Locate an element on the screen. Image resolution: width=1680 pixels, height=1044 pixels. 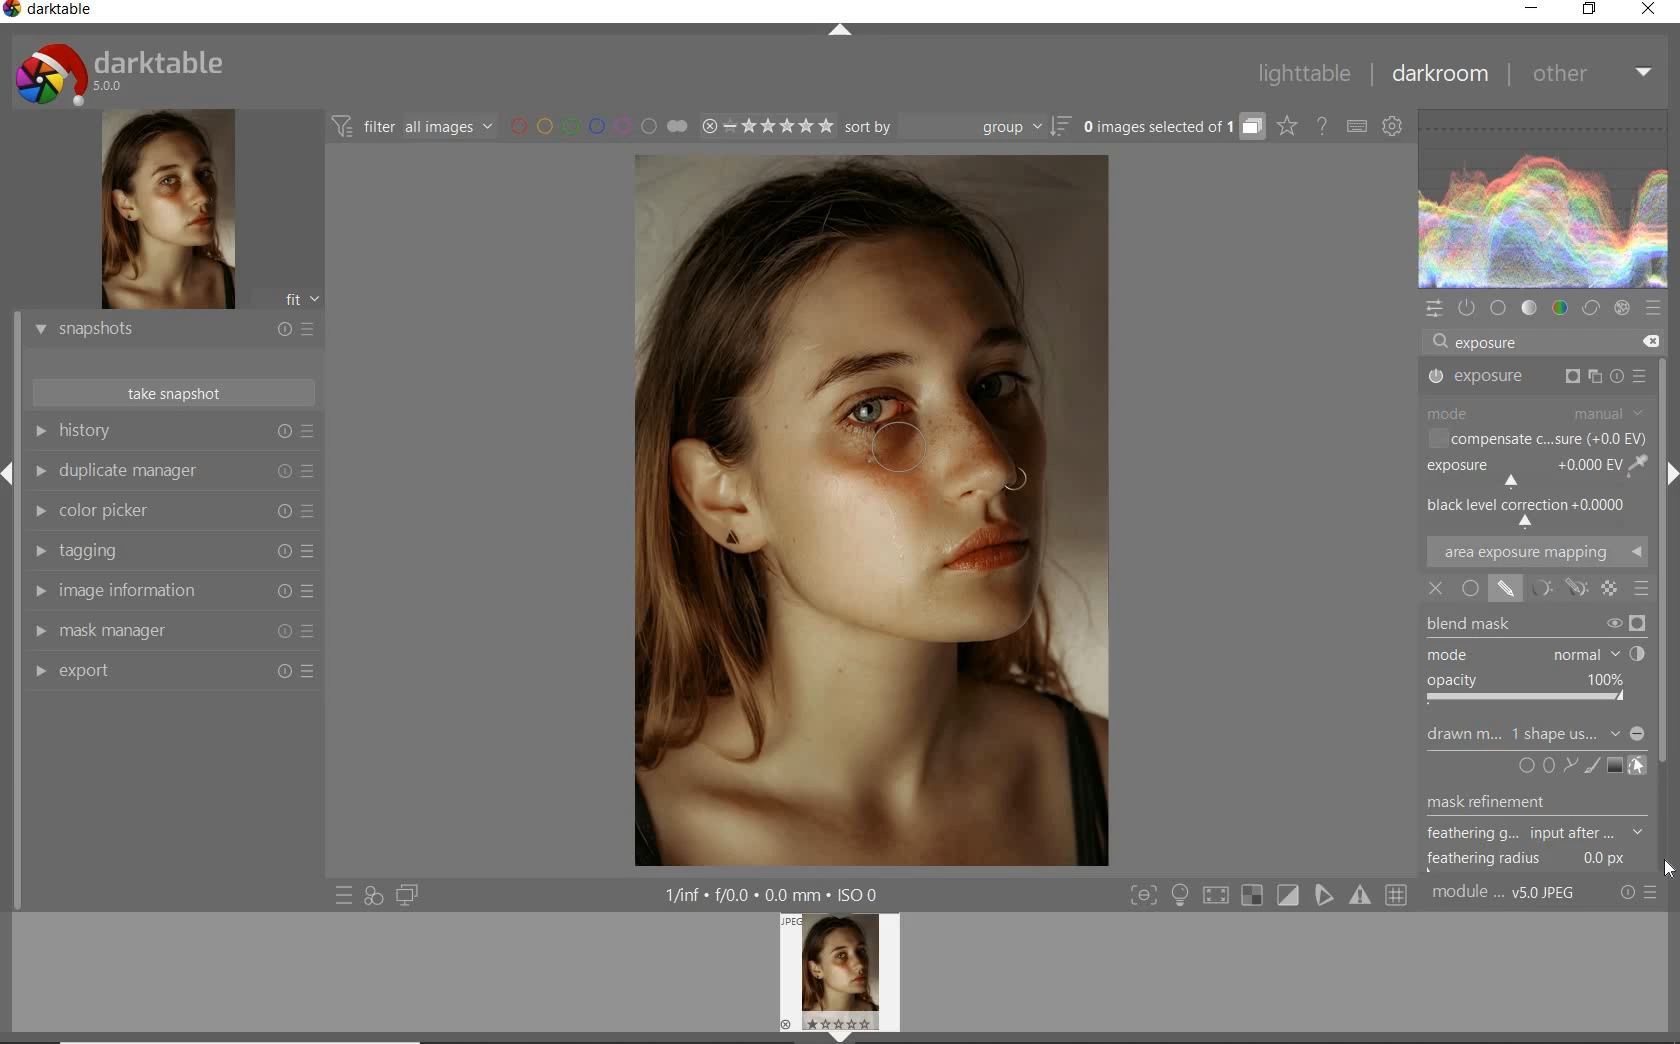
history is located at coordinates (171, 433).